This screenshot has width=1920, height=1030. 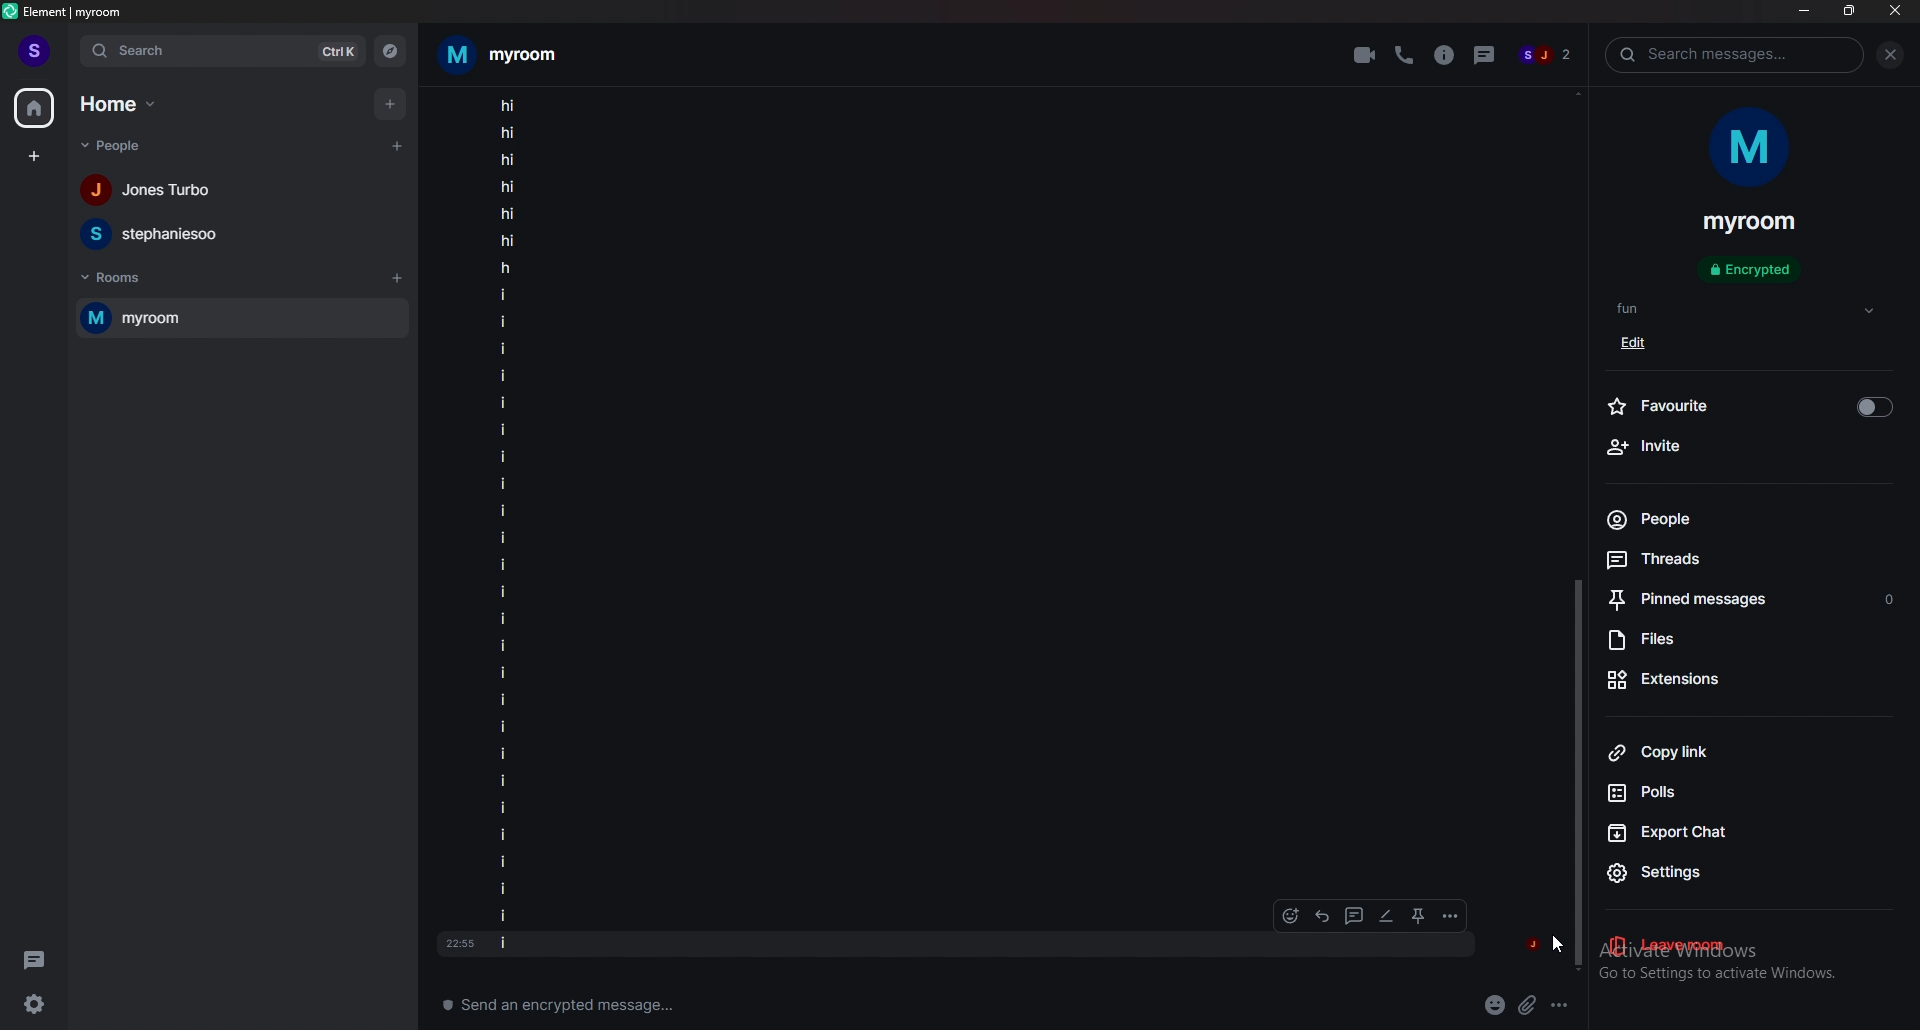 I want to click on reply, so click(x=1324, y=916).